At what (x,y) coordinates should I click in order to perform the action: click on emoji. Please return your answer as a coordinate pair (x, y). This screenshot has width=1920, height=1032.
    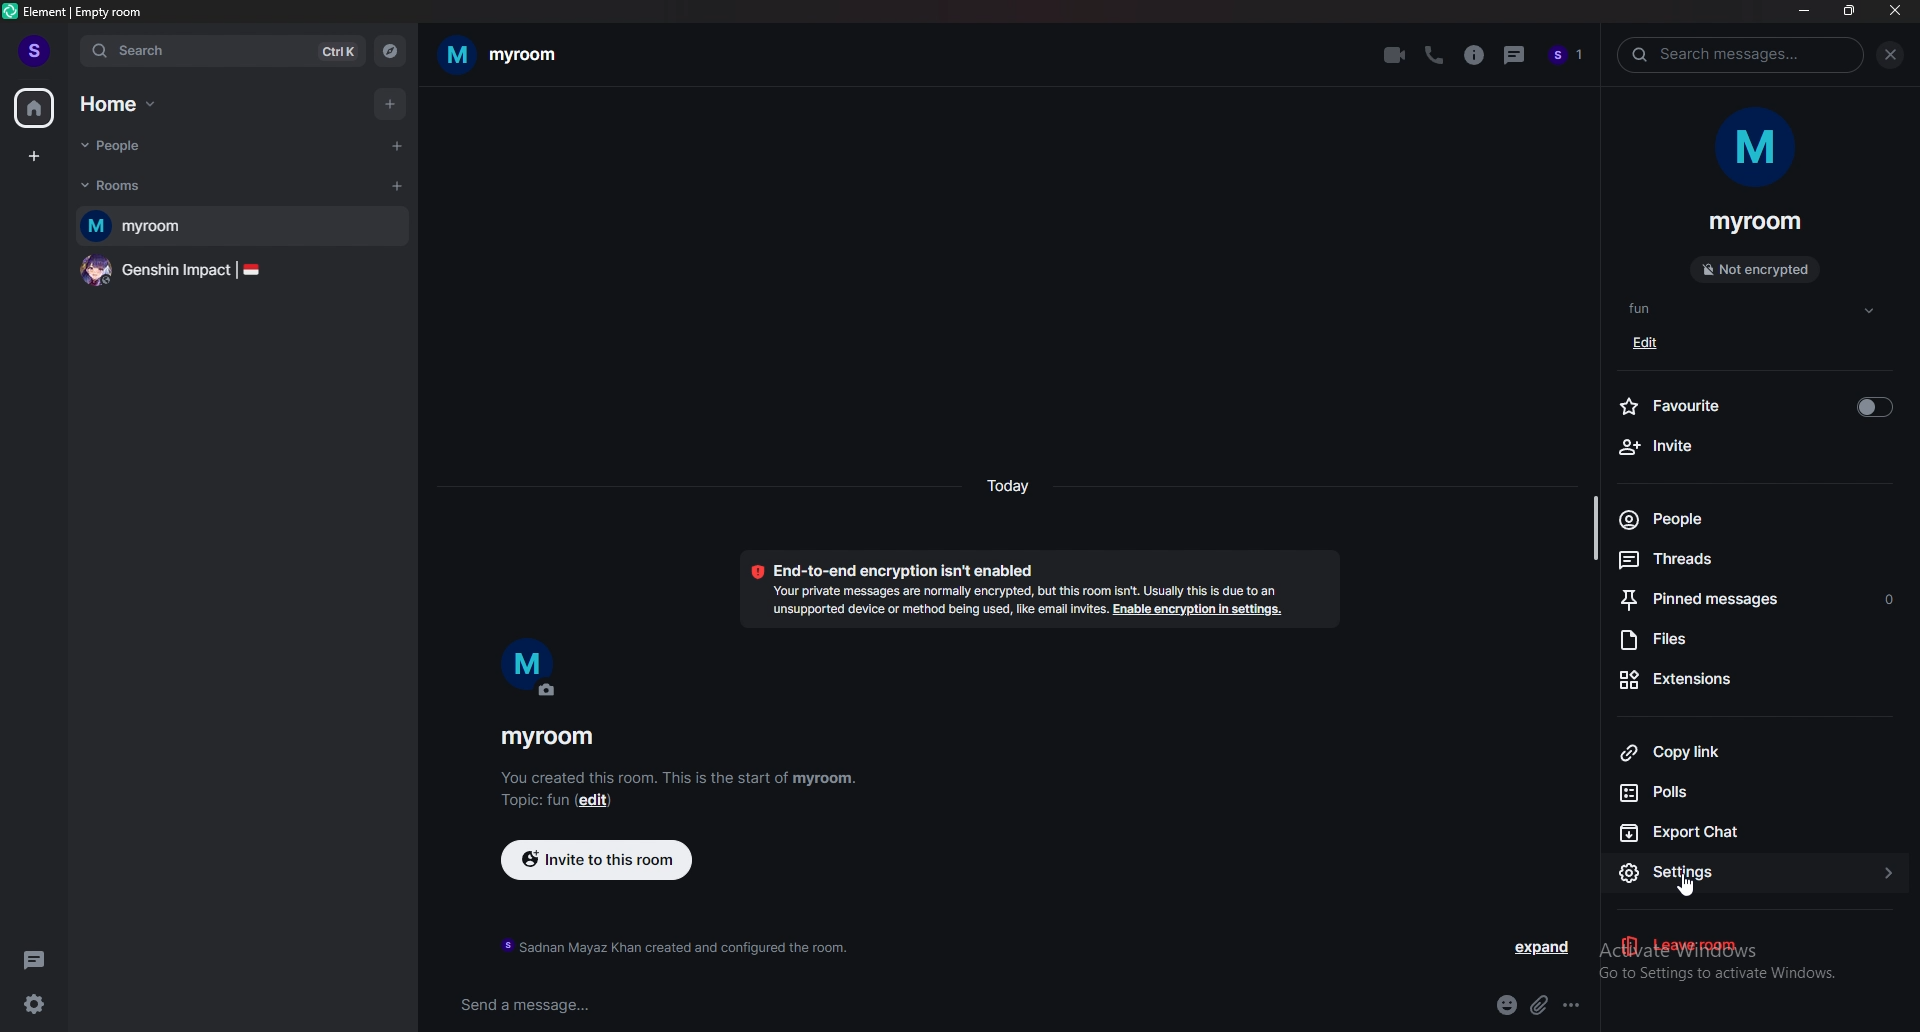
    Looking at the image, I should click on (1506, 1006).